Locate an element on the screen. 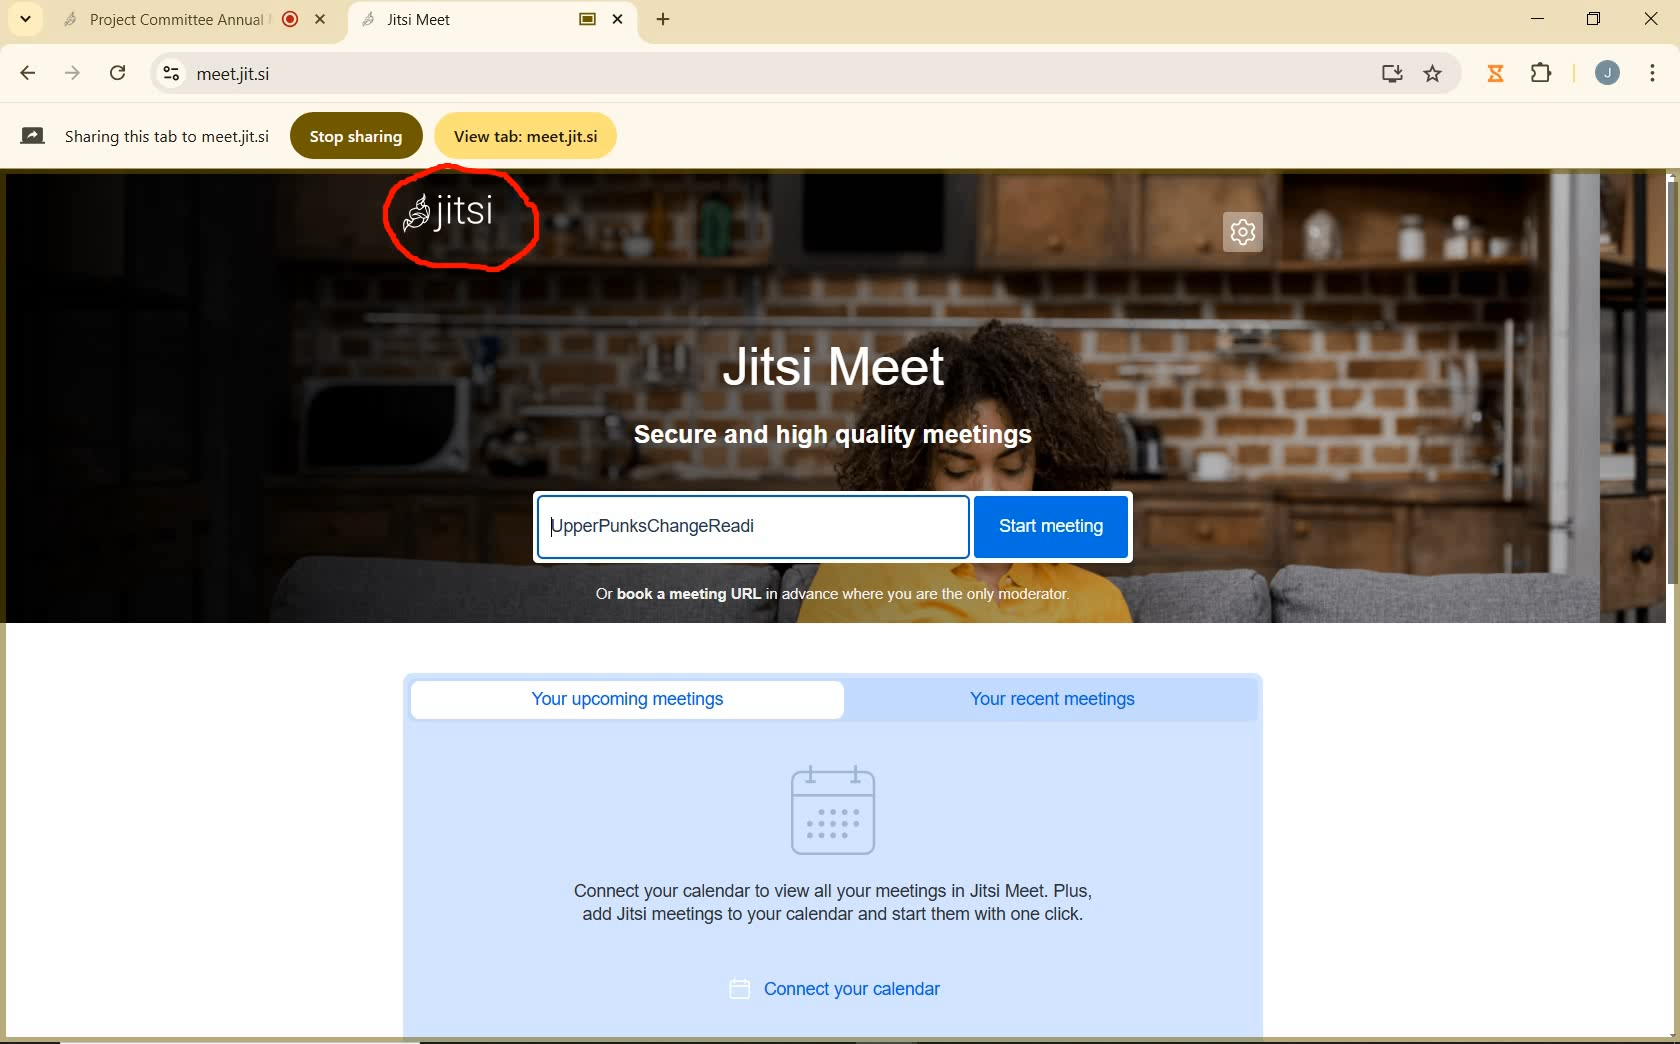 This screenshot has height=1044, width=1680. screen is located at coordinates (1388, 73).